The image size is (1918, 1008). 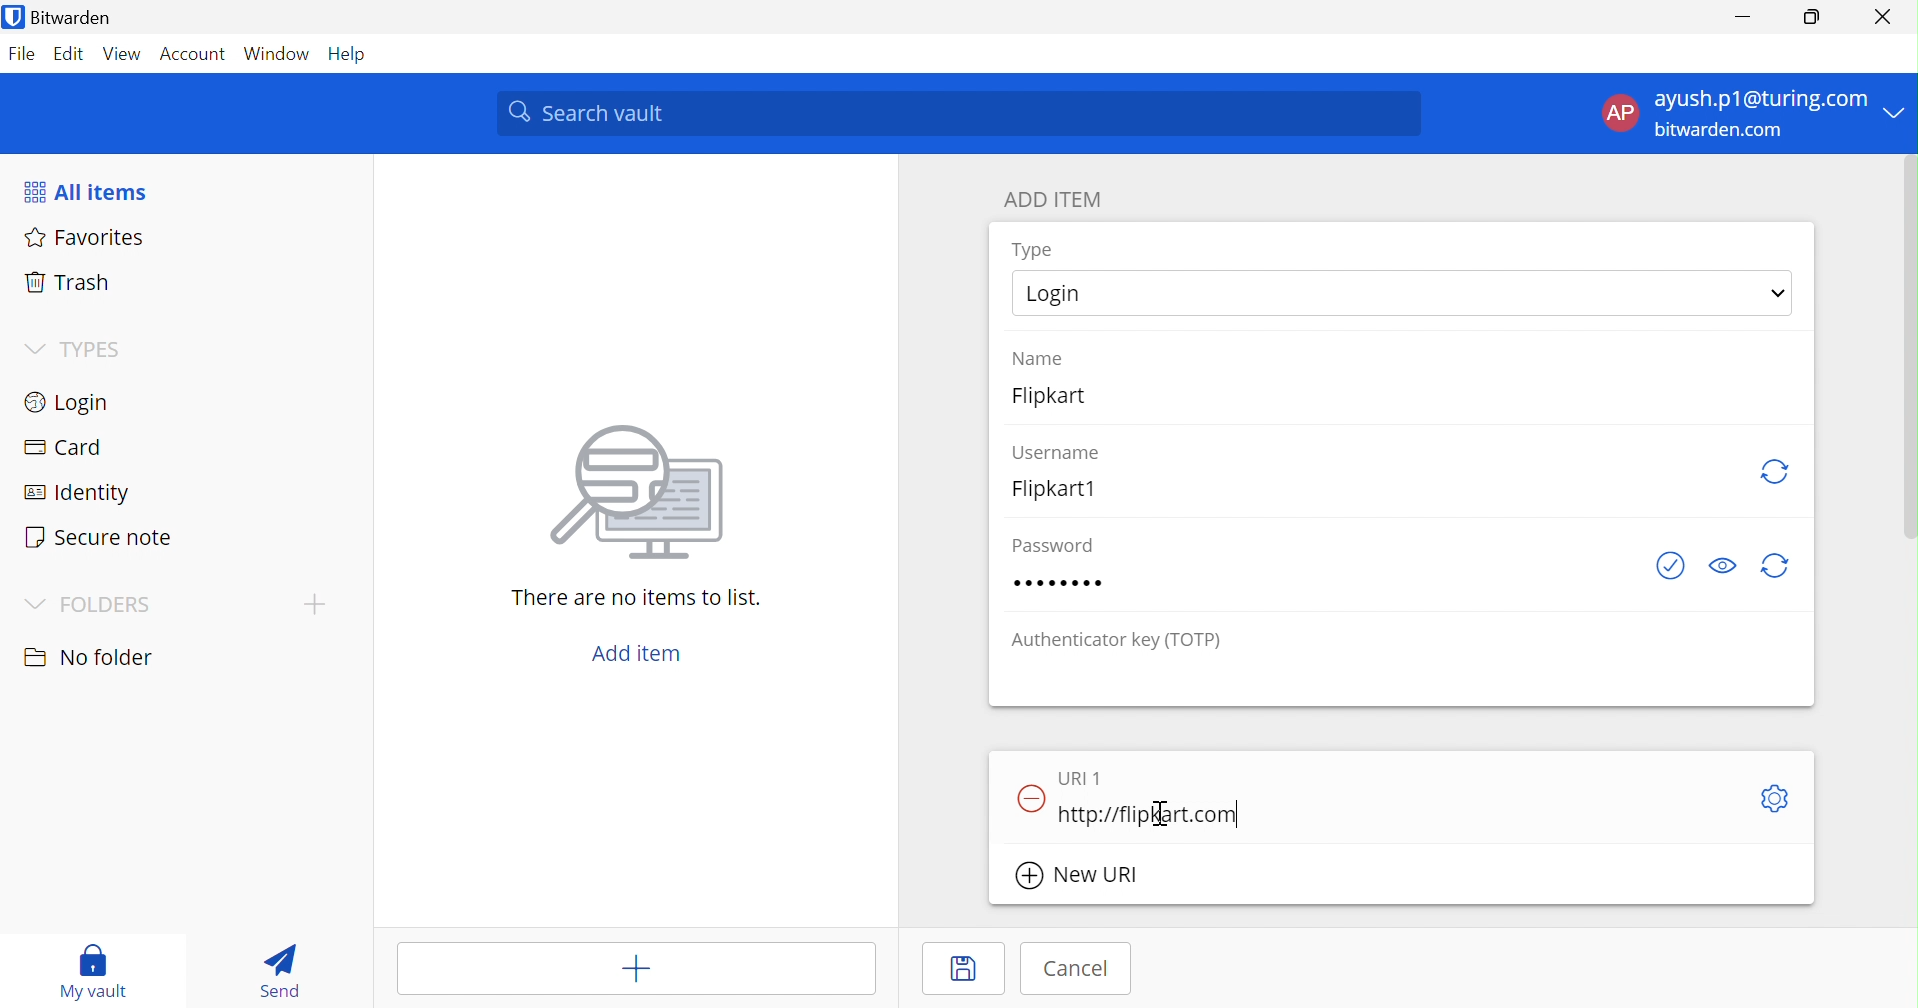 I want to click on Toggle Visibility, so click(x=1727, y=563).